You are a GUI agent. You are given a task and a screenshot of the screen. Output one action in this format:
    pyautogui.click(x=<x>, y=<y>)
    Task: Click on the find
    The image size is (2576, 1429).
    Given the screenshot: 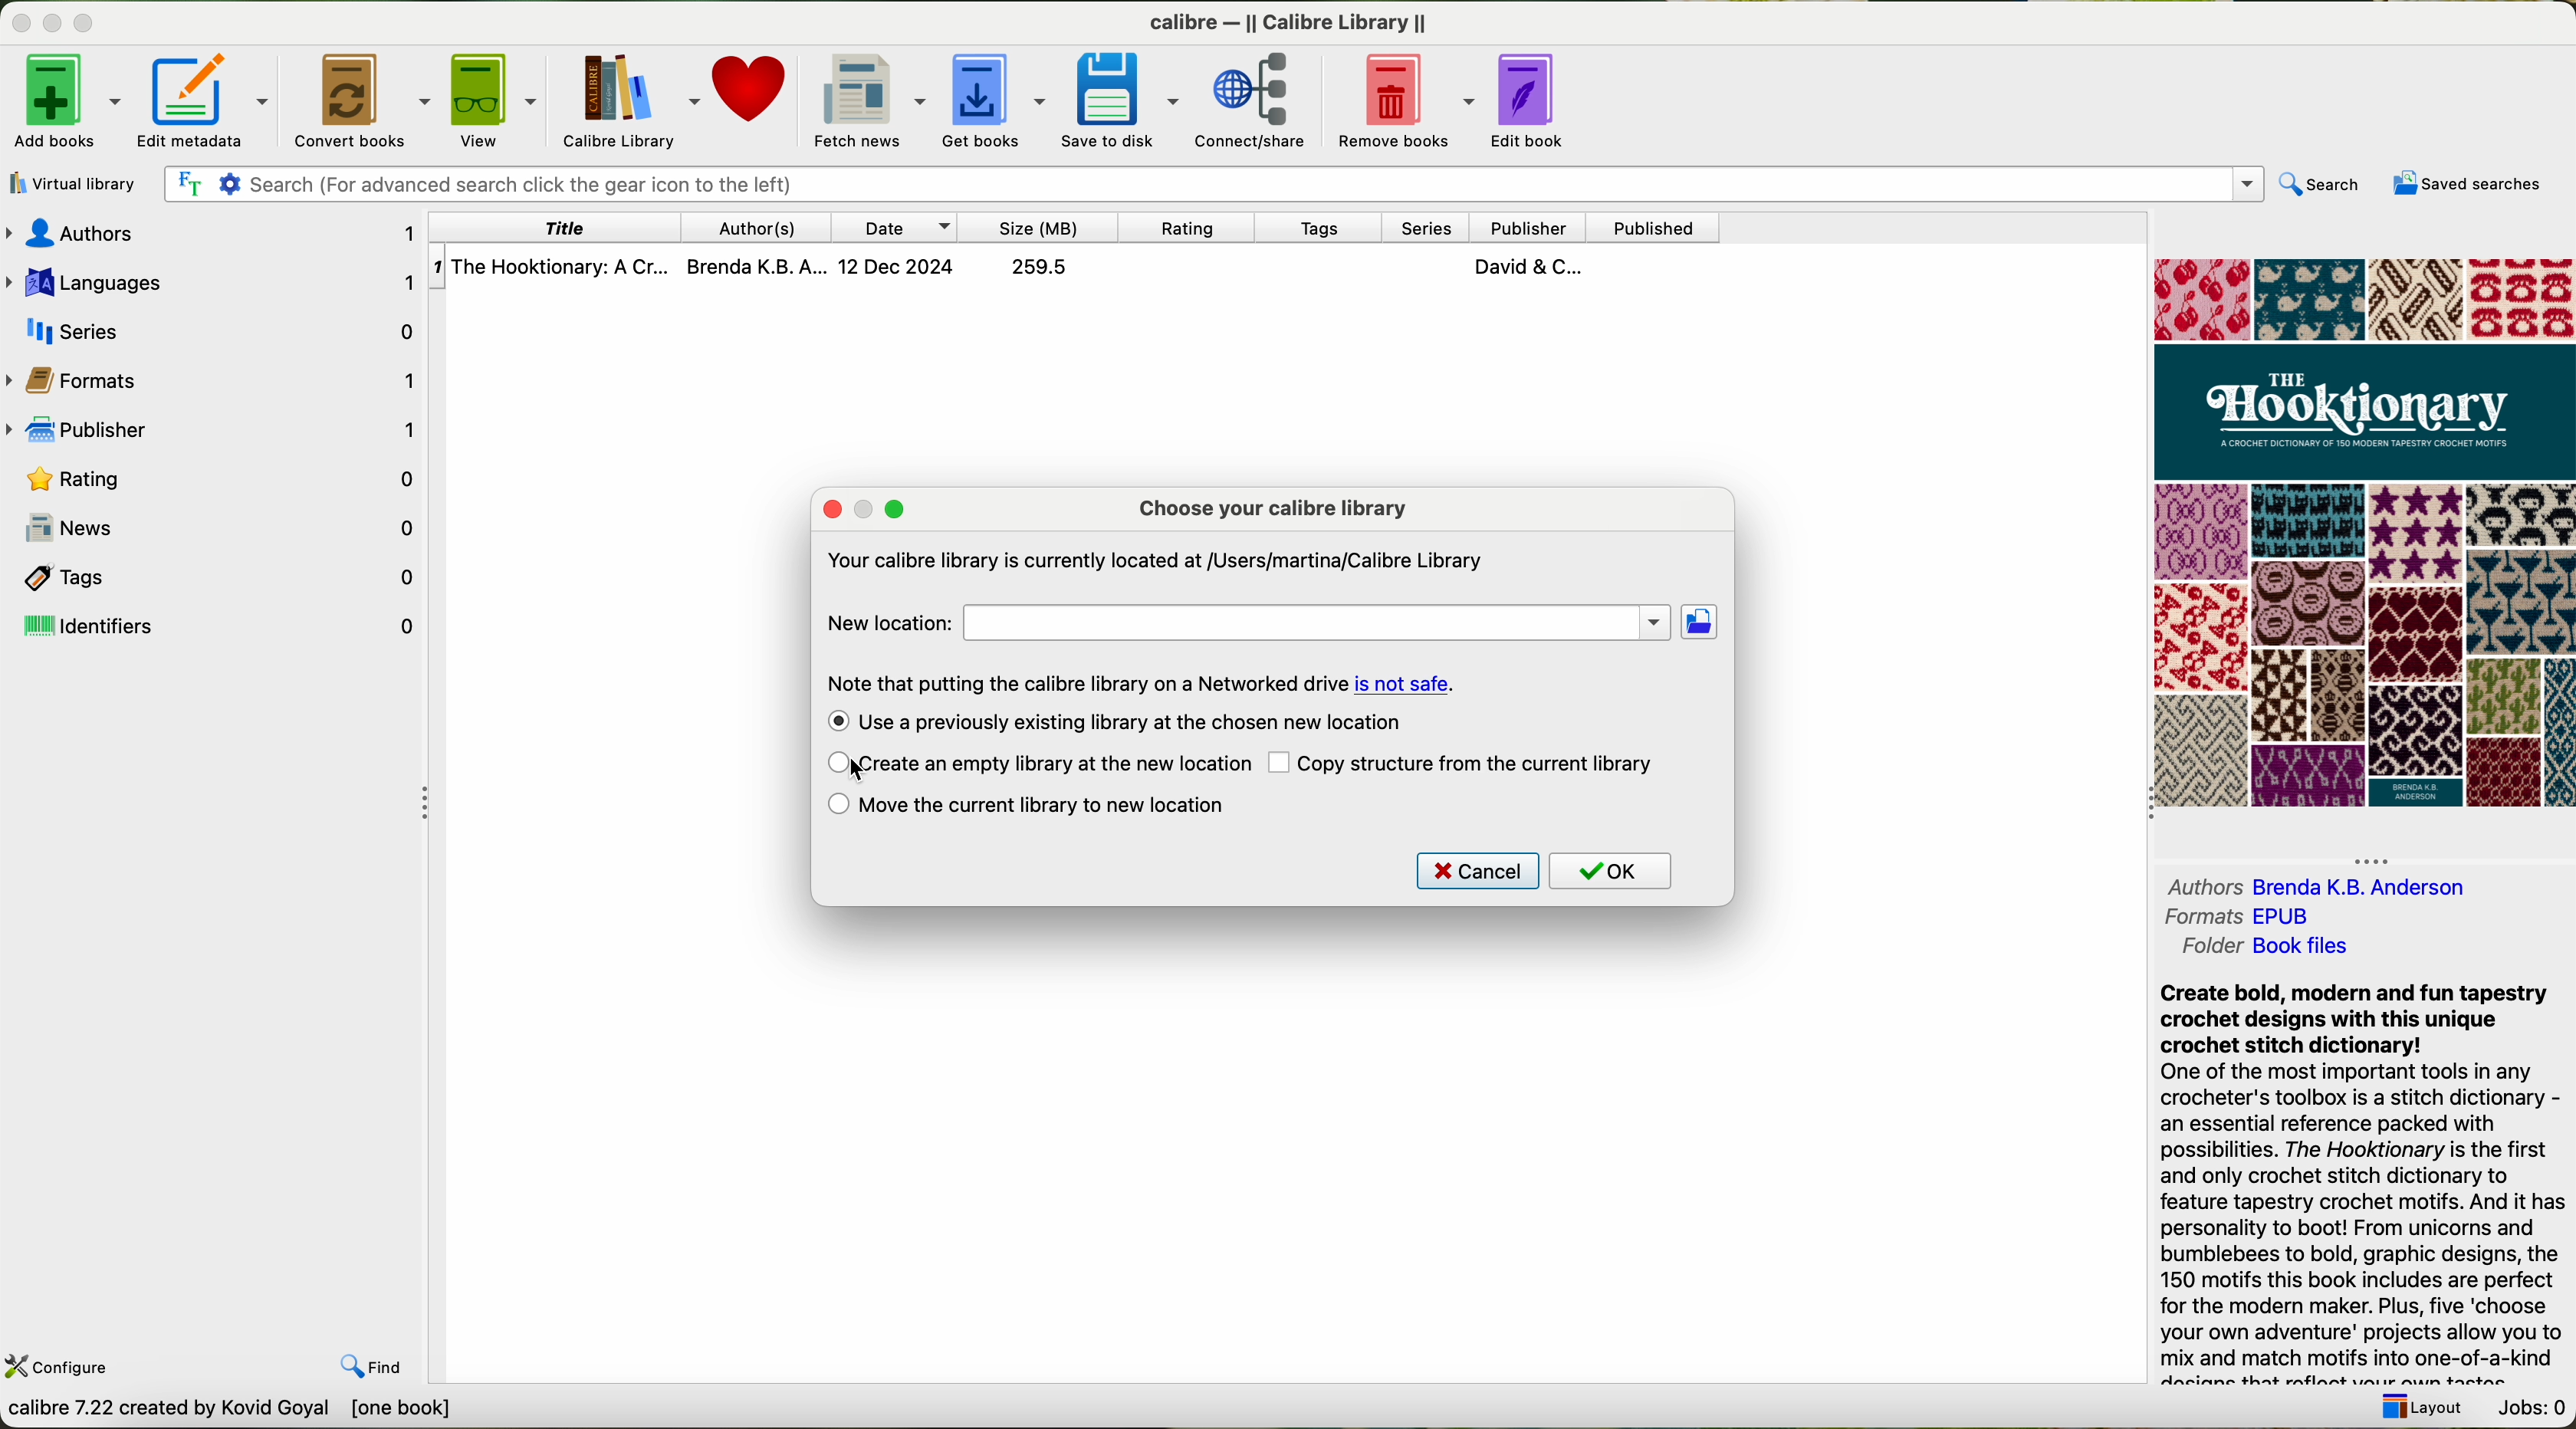 What is the action you would take?
    pyautogui.click(x=370, y=1366)
    